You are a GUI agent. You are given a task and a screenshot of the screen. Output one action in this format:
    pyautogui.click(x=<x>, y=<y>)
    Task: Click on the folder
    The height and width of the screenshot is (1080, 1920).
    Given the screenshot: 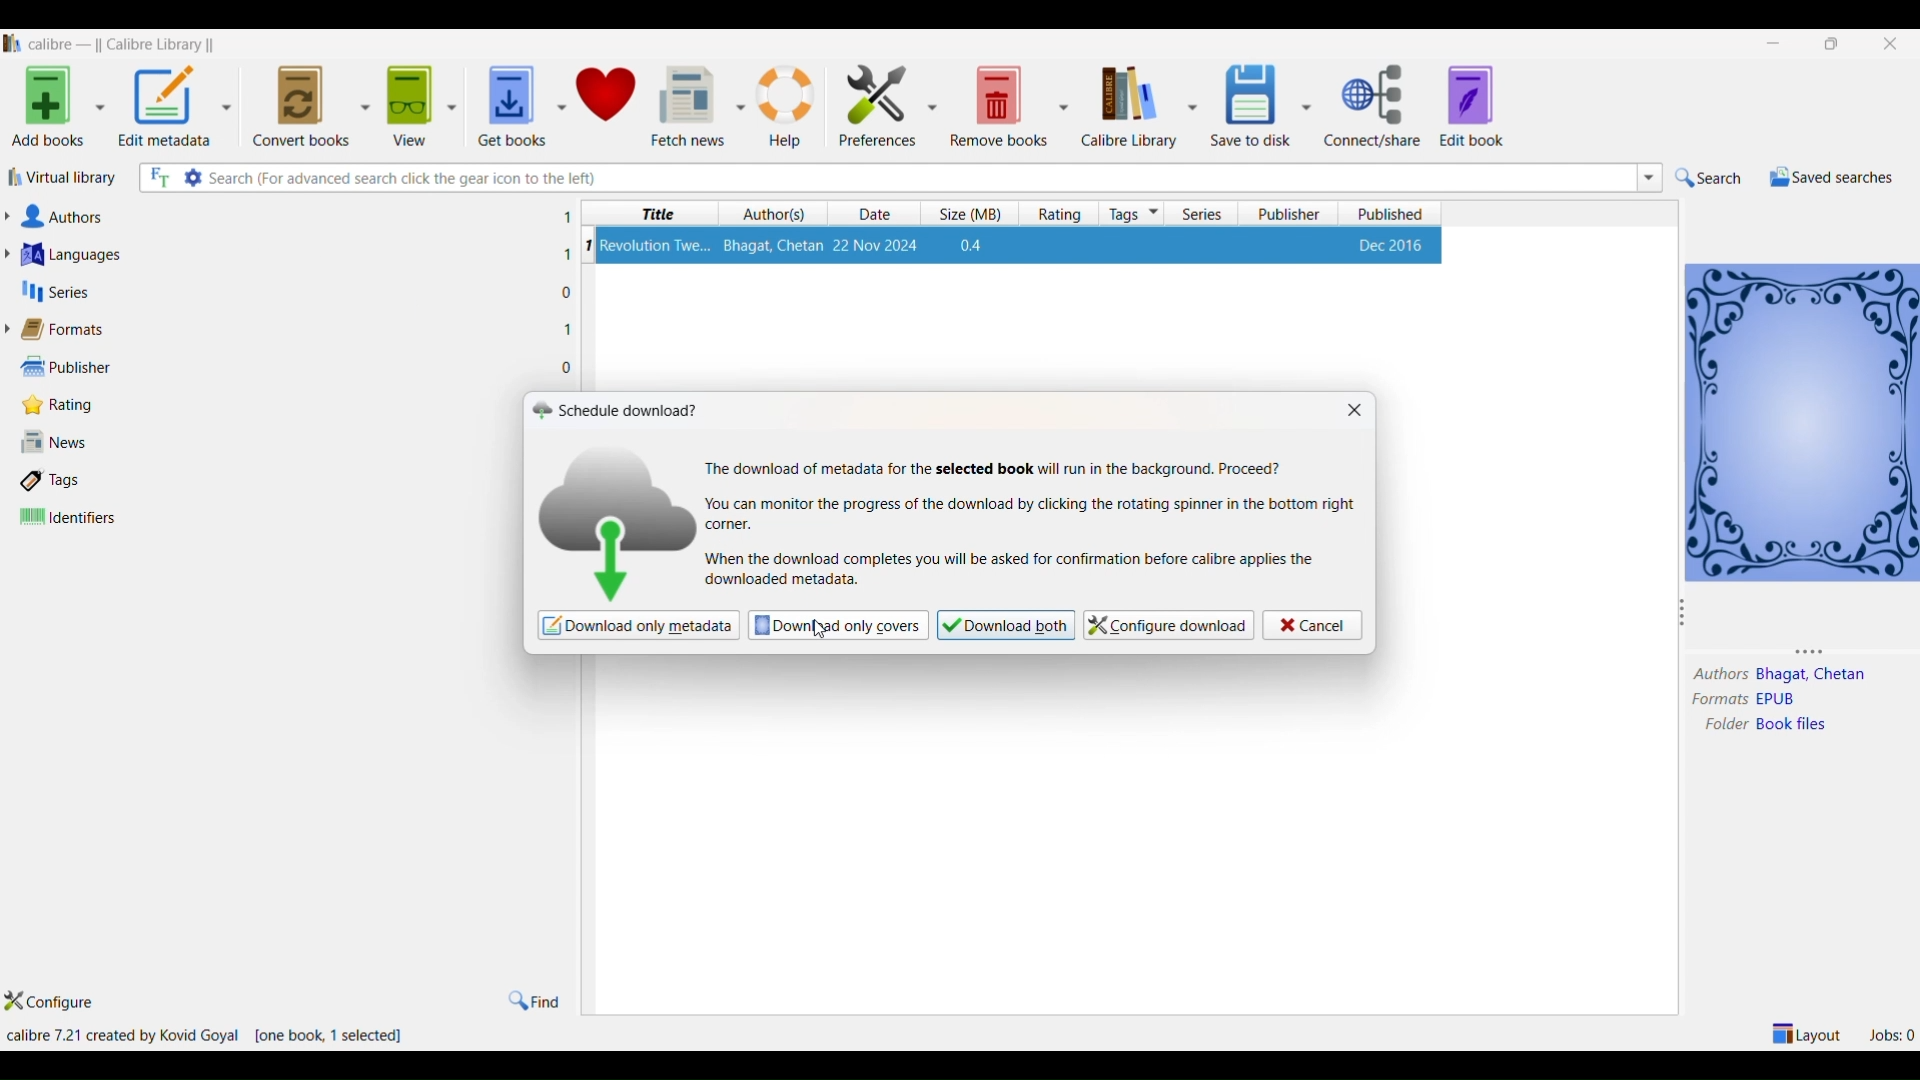 What is the action you would take?
    pyautogui.click(x=1721, y=726)
    